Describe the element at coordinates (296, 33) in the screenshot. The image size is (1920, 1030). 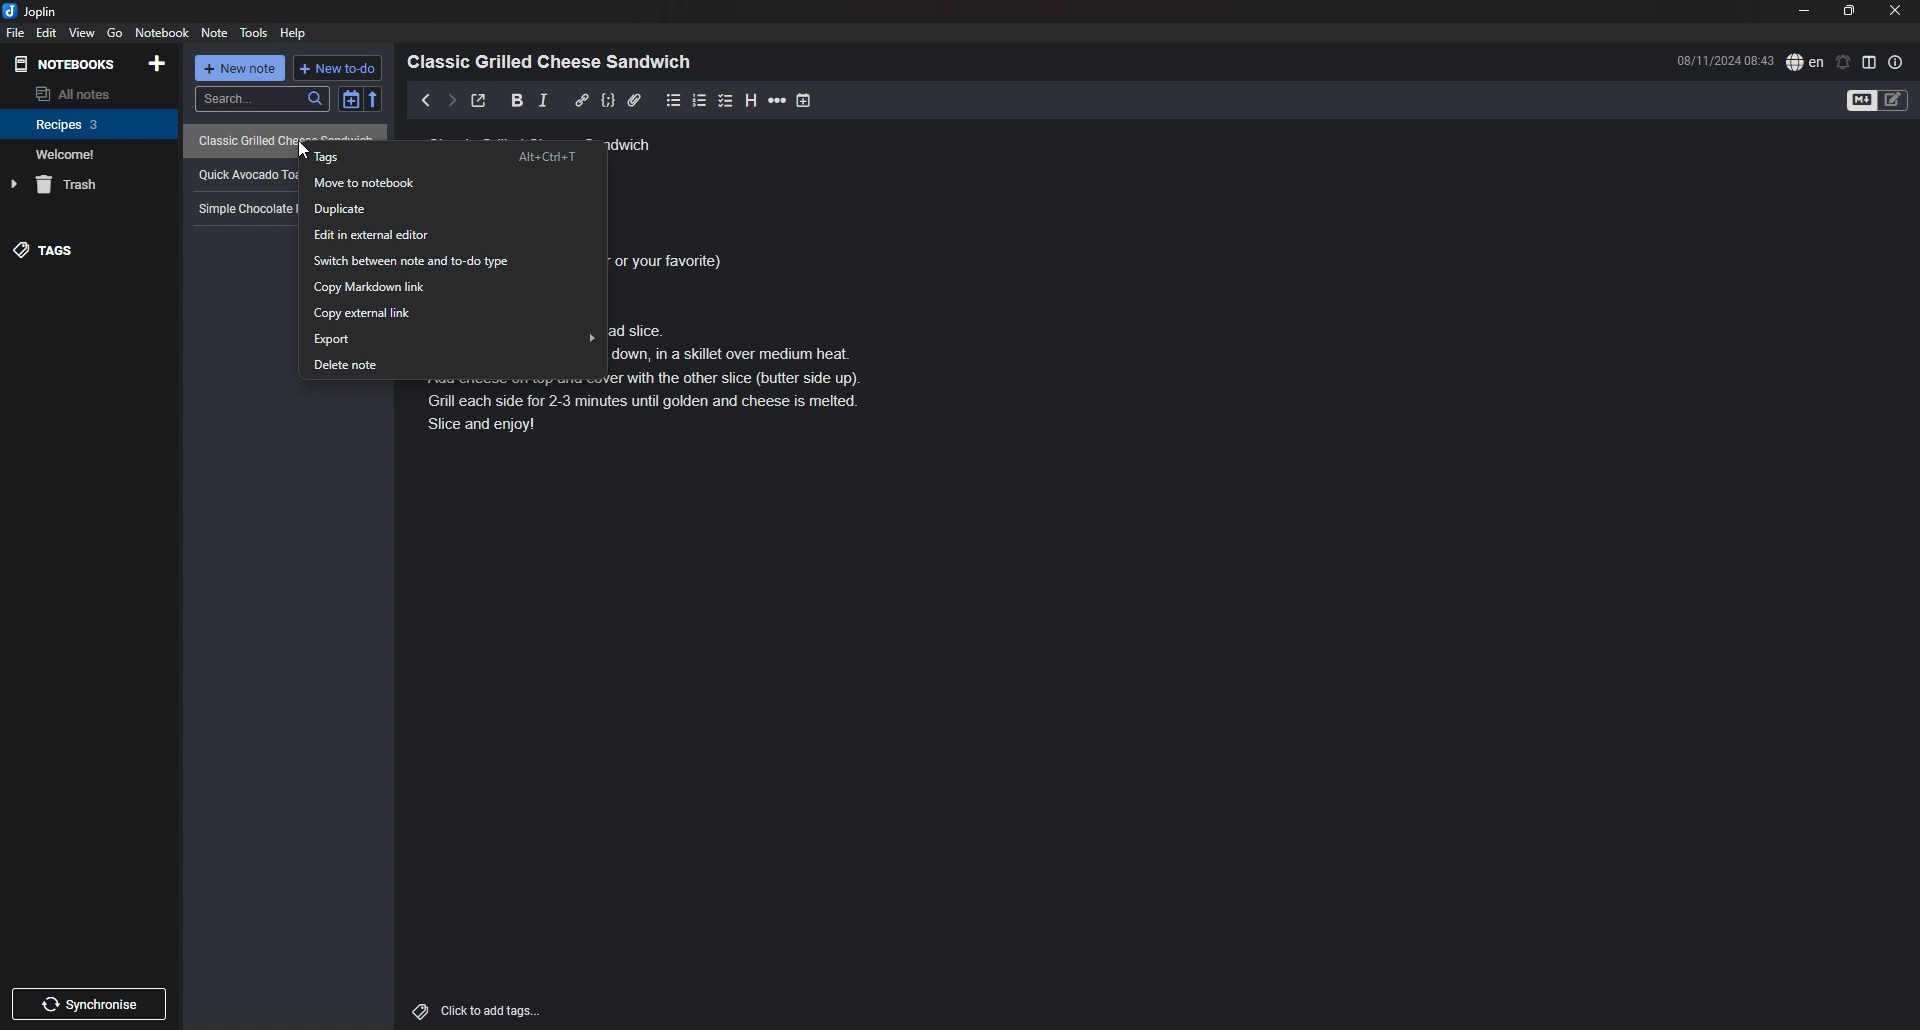
I see `help` at that location.